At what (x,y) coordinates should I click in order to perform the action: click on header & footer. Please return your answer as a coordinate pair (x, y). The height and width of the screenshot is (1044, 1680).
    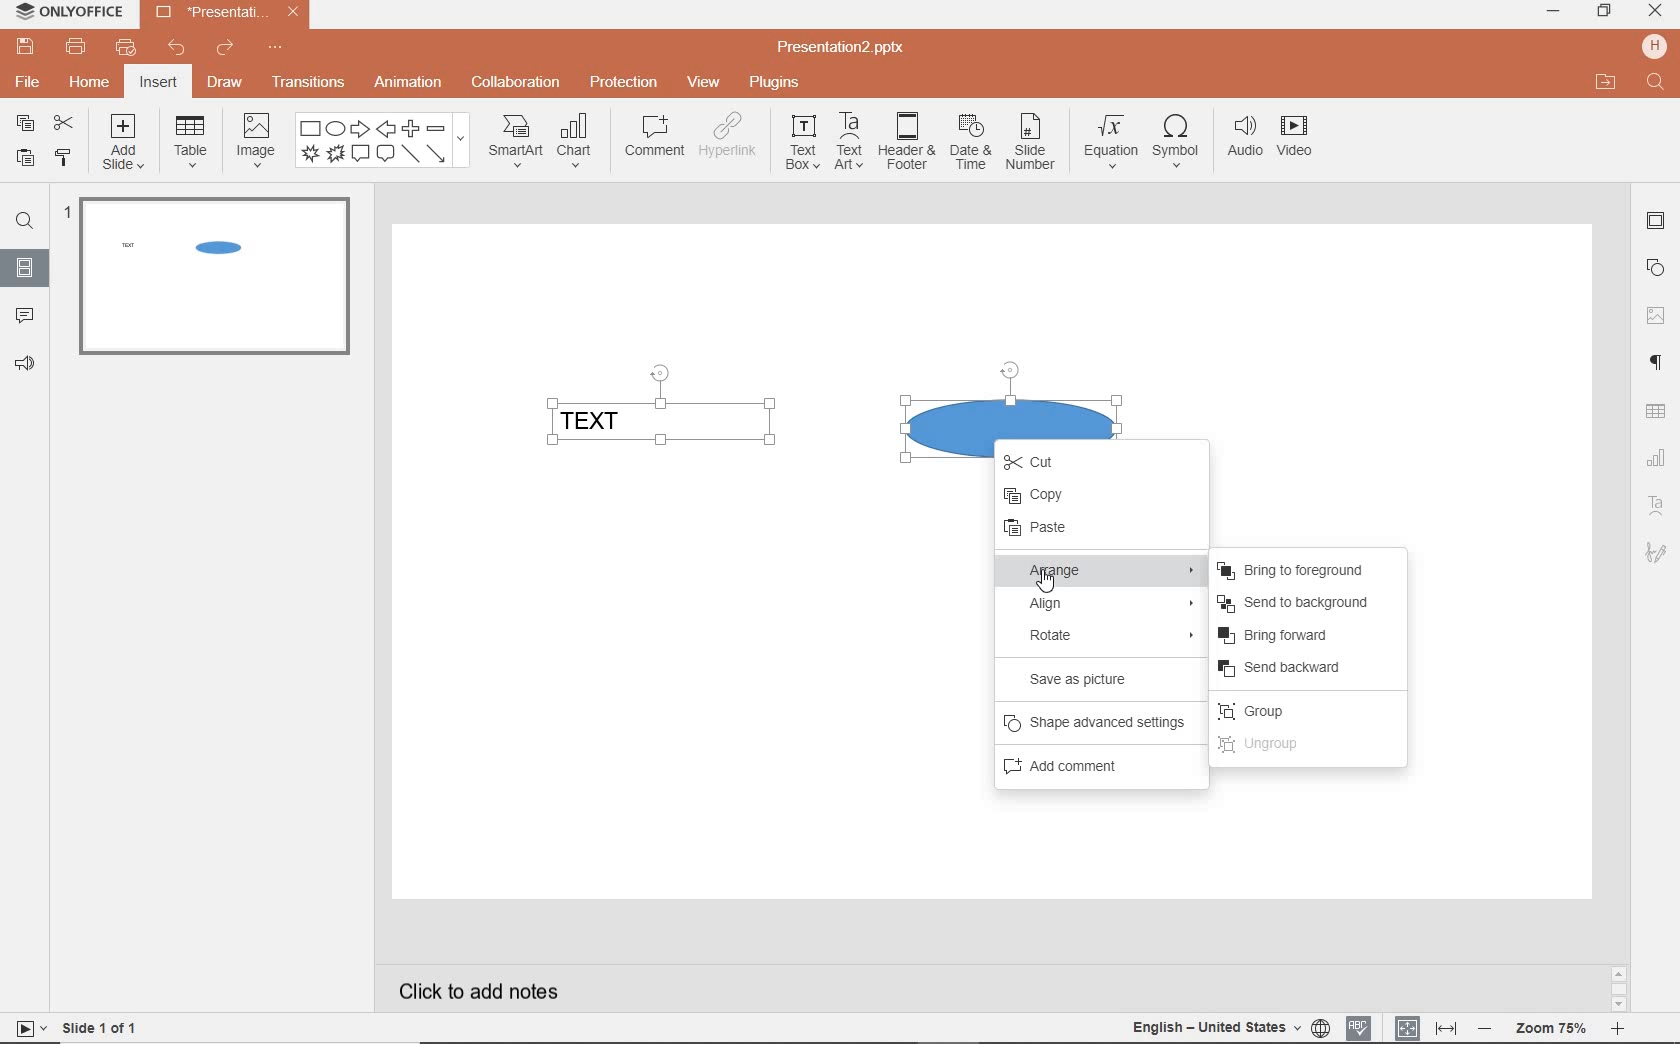
    Looking at the image, I should click on (904, 143).